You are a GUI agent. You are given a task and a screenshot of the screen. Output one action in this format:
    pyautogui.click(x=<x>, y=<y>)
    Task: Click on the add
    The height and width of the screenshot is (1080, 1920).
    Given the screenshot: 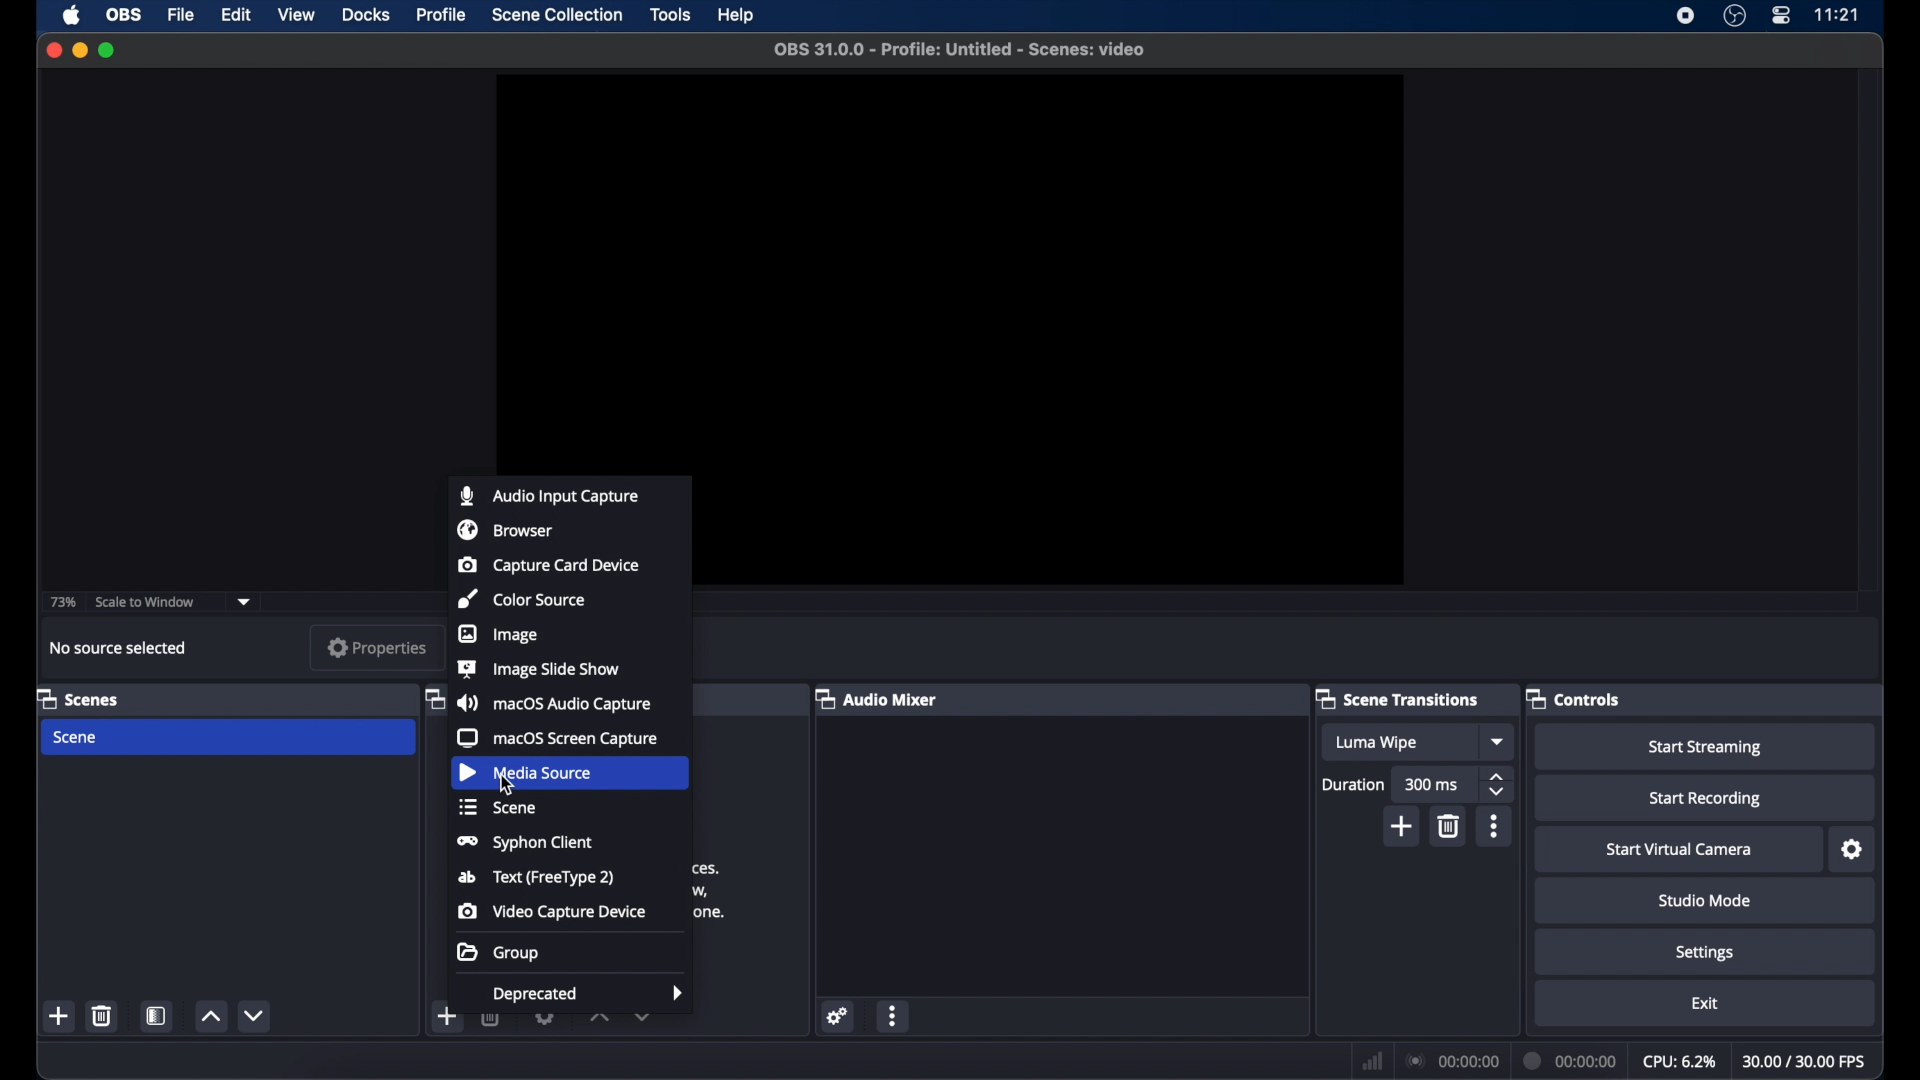 What is the action you would take?
    pyautogui.click(x=1403, y=826)
    